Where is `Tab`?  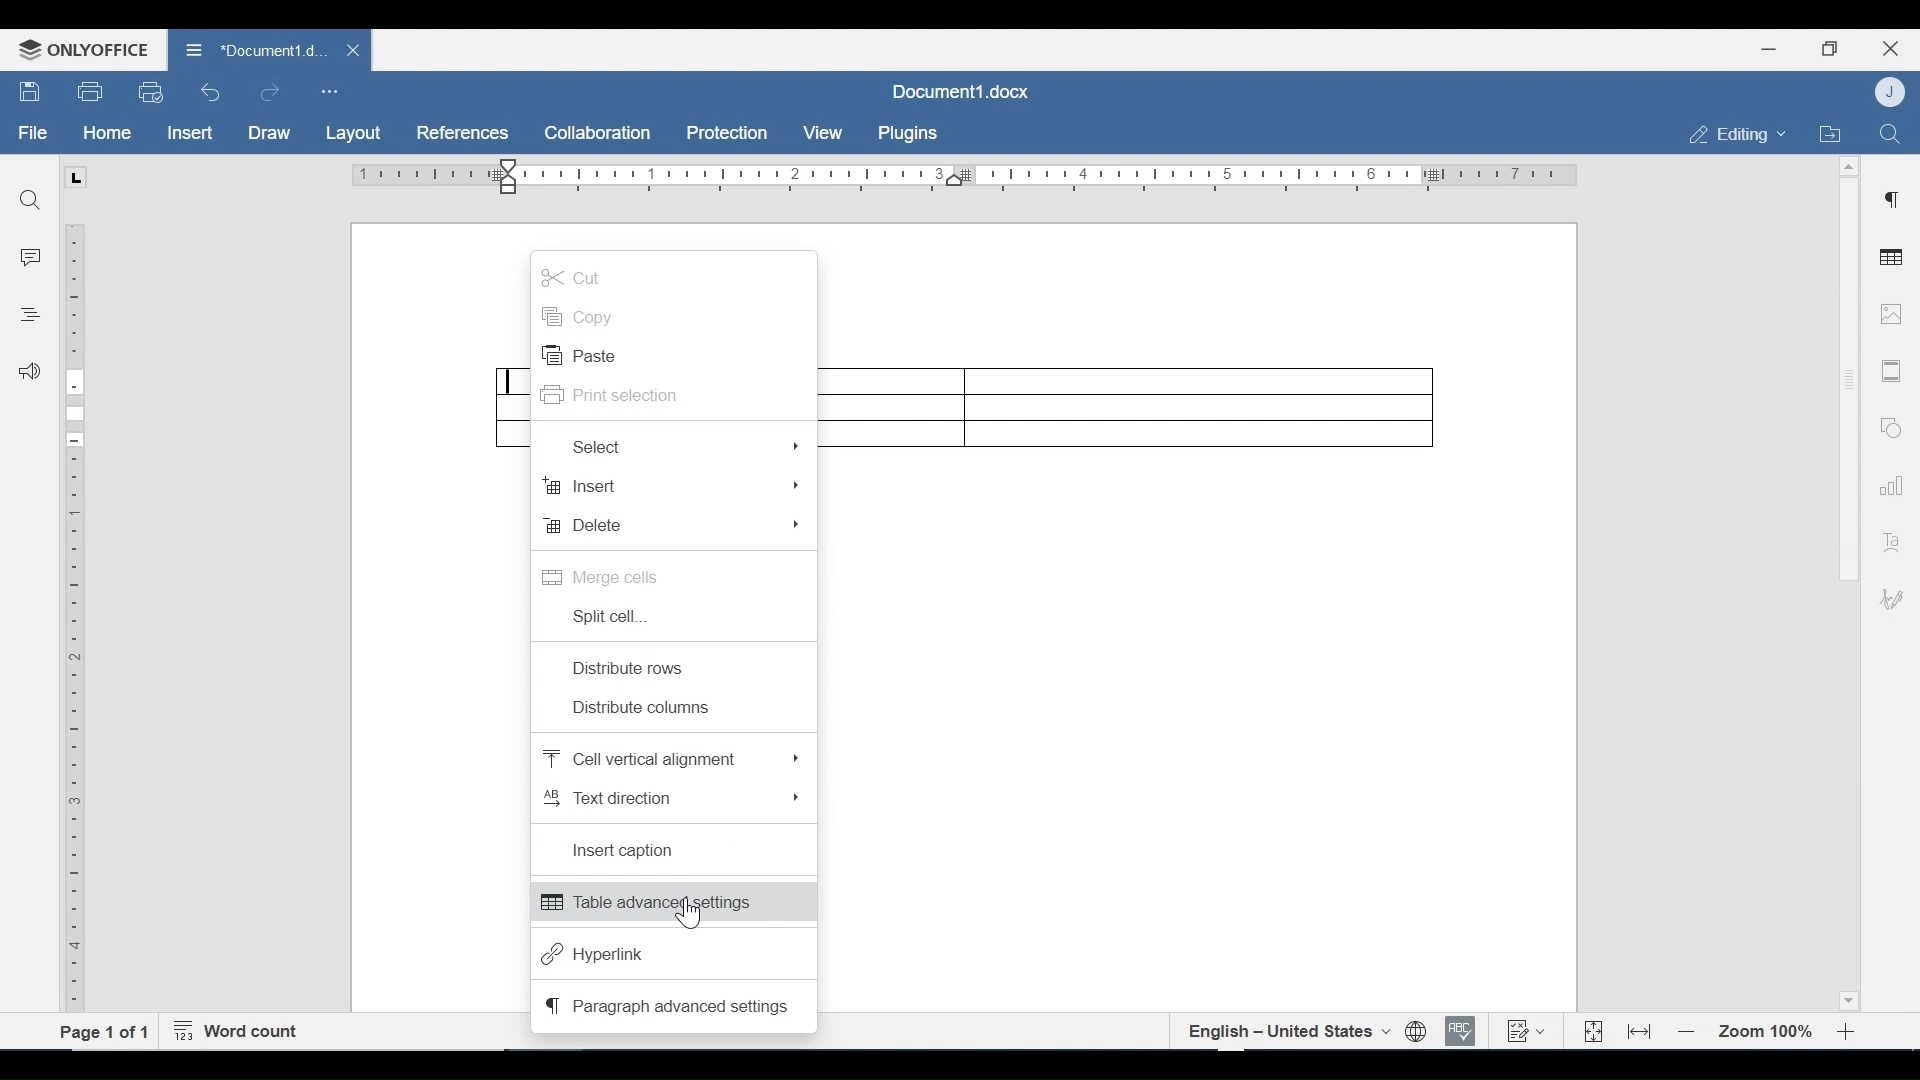 Tab is located at coordinates (75, 177).